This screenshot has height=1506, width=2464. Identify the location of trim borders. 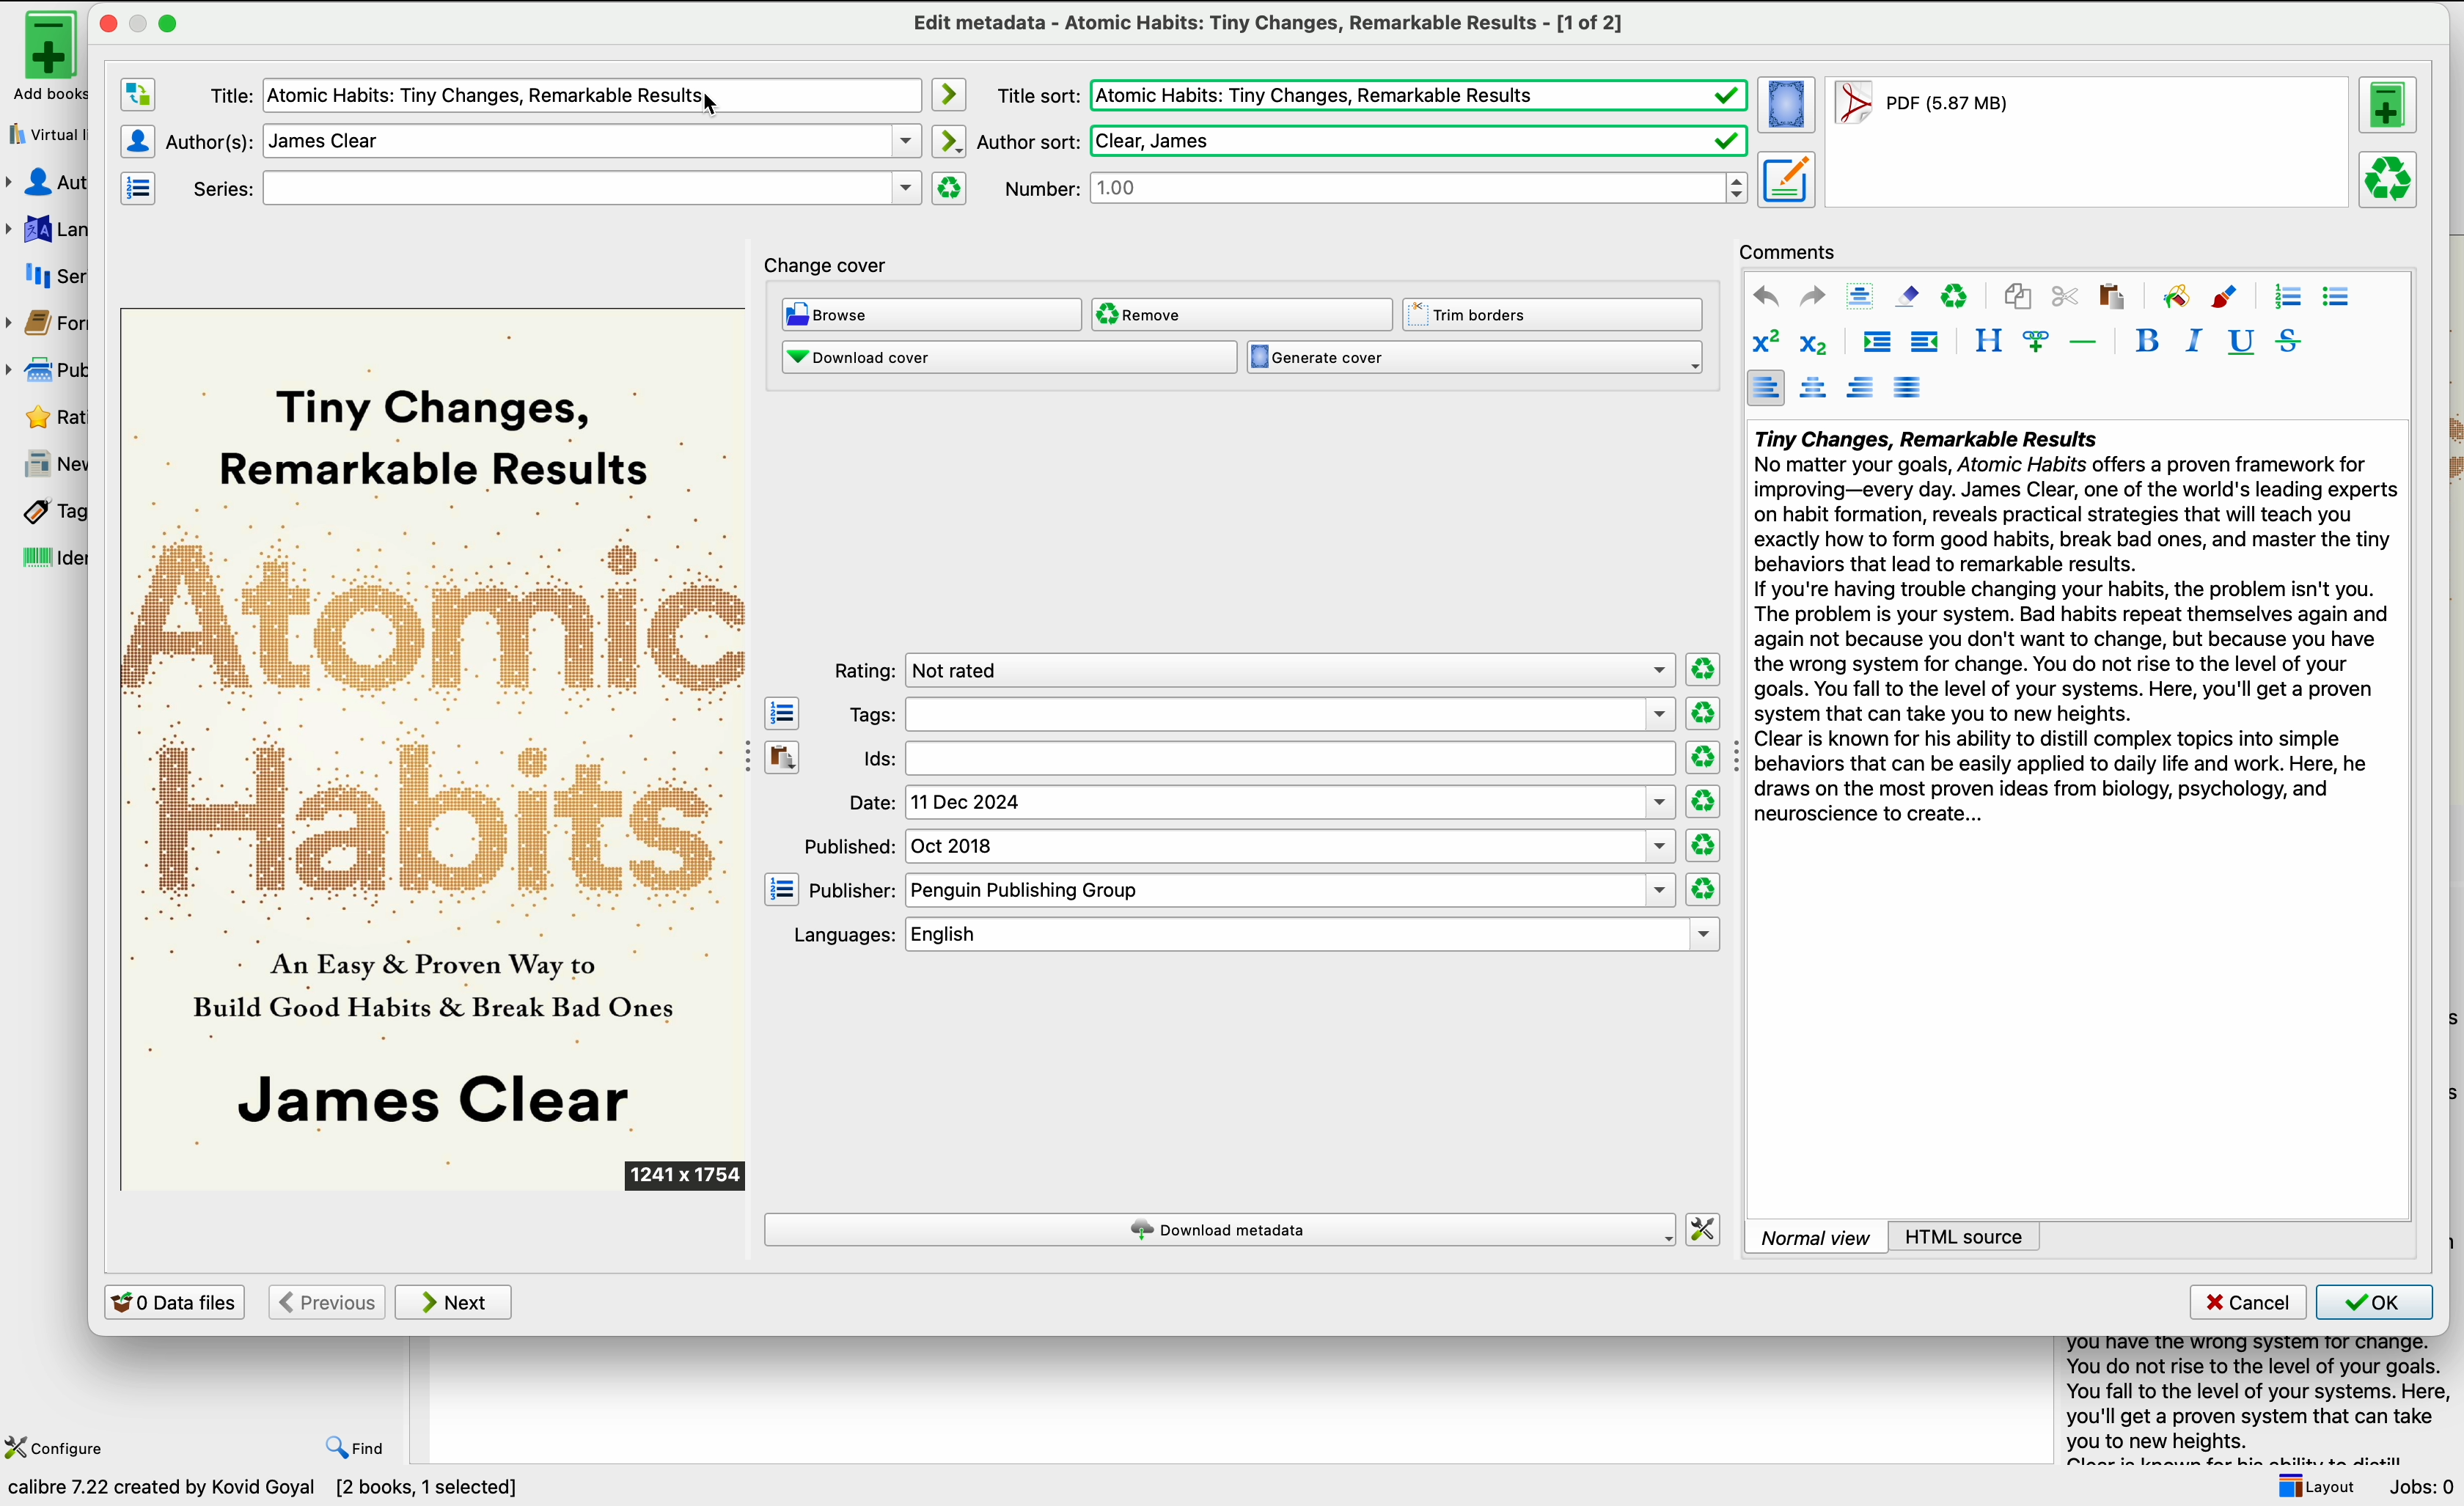
(1555, 314).